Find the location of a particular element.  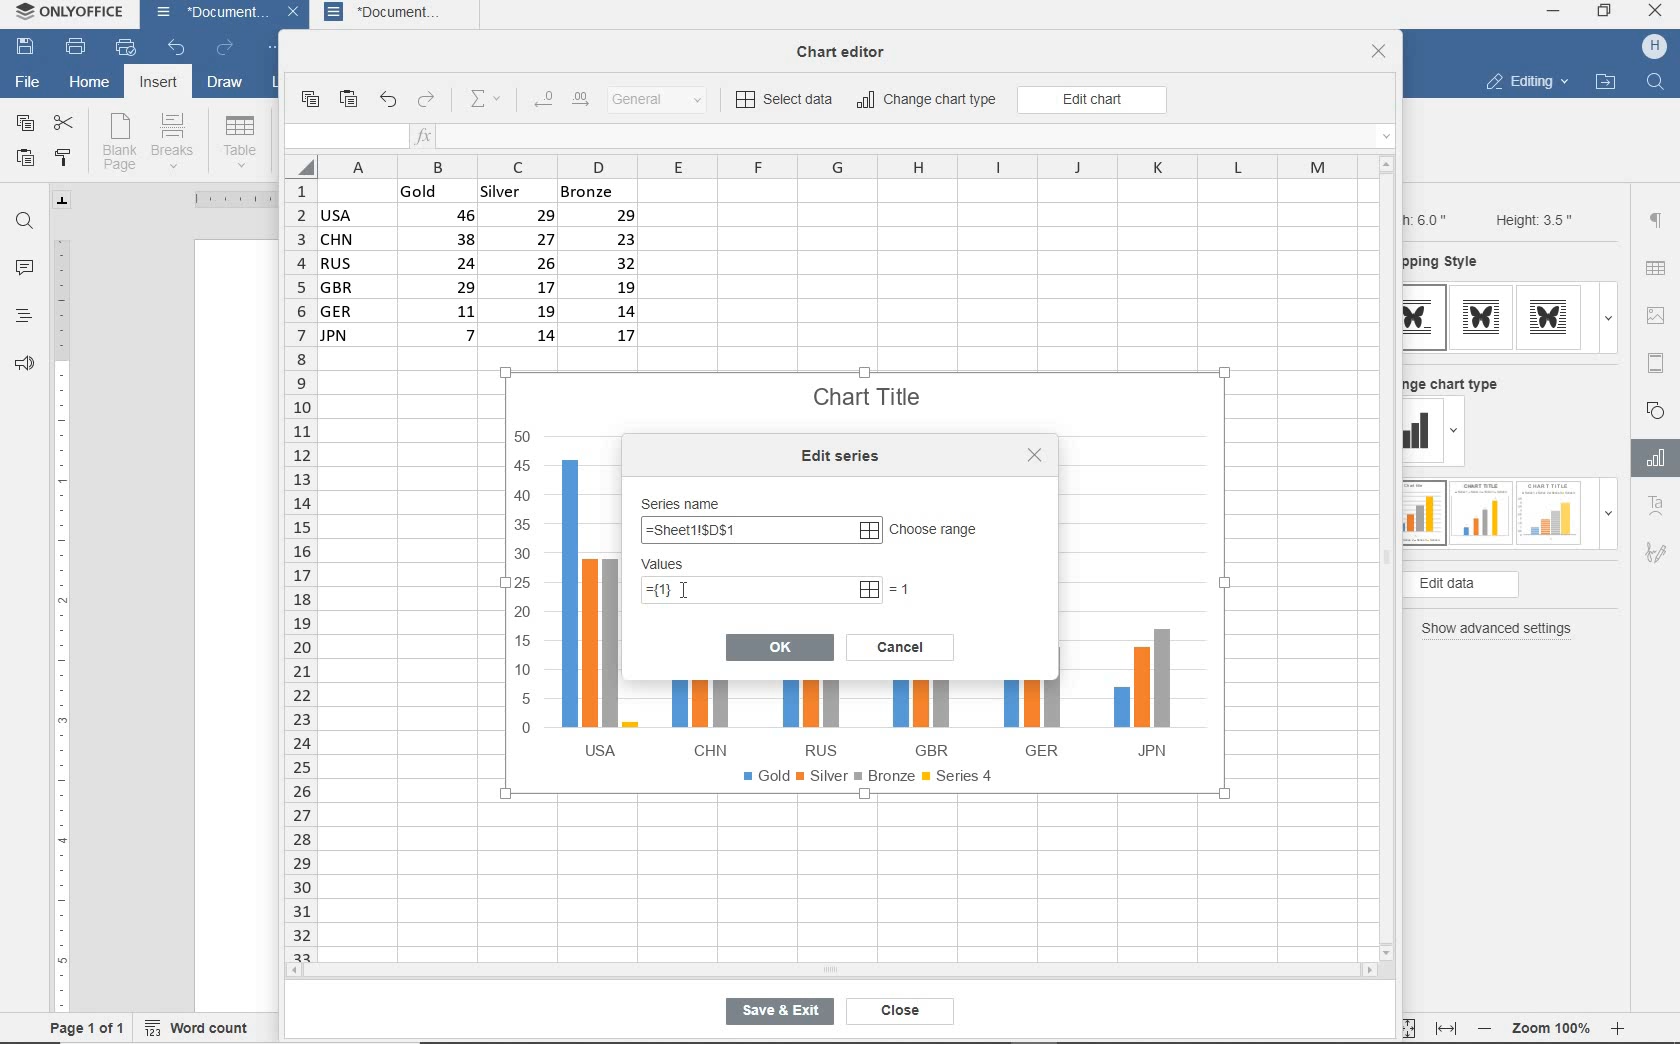

type 1 is located at coordinates (1425, 318).